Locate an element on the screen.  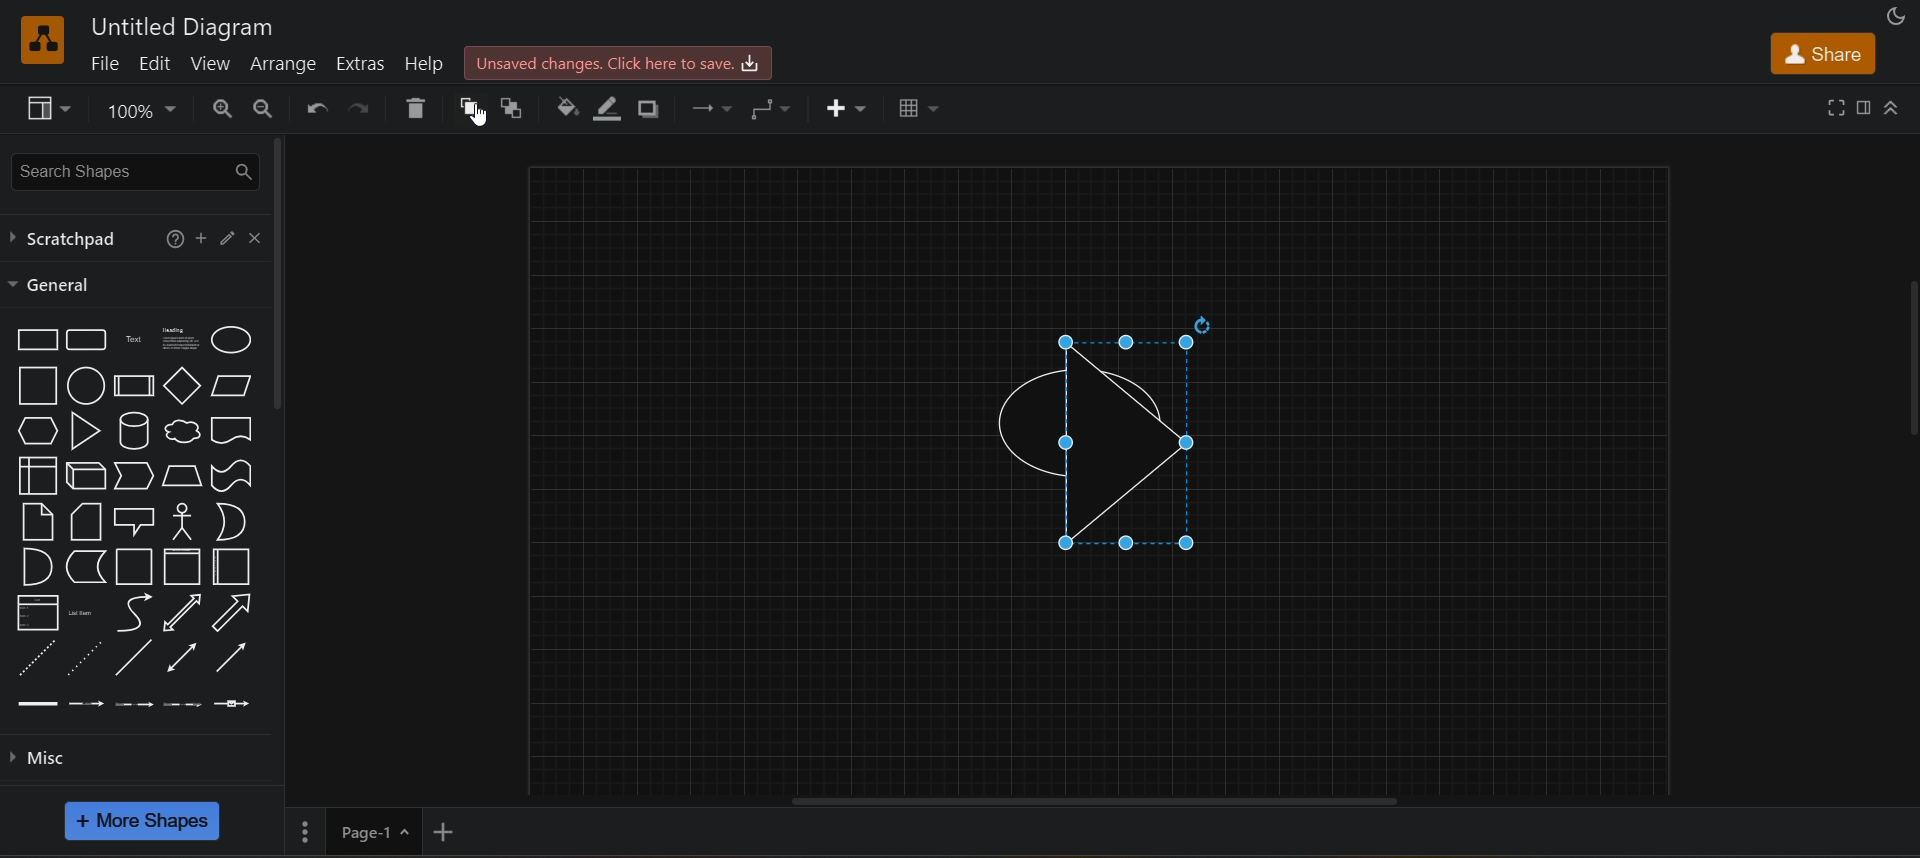
arrange is located at coordinates (286, 64).